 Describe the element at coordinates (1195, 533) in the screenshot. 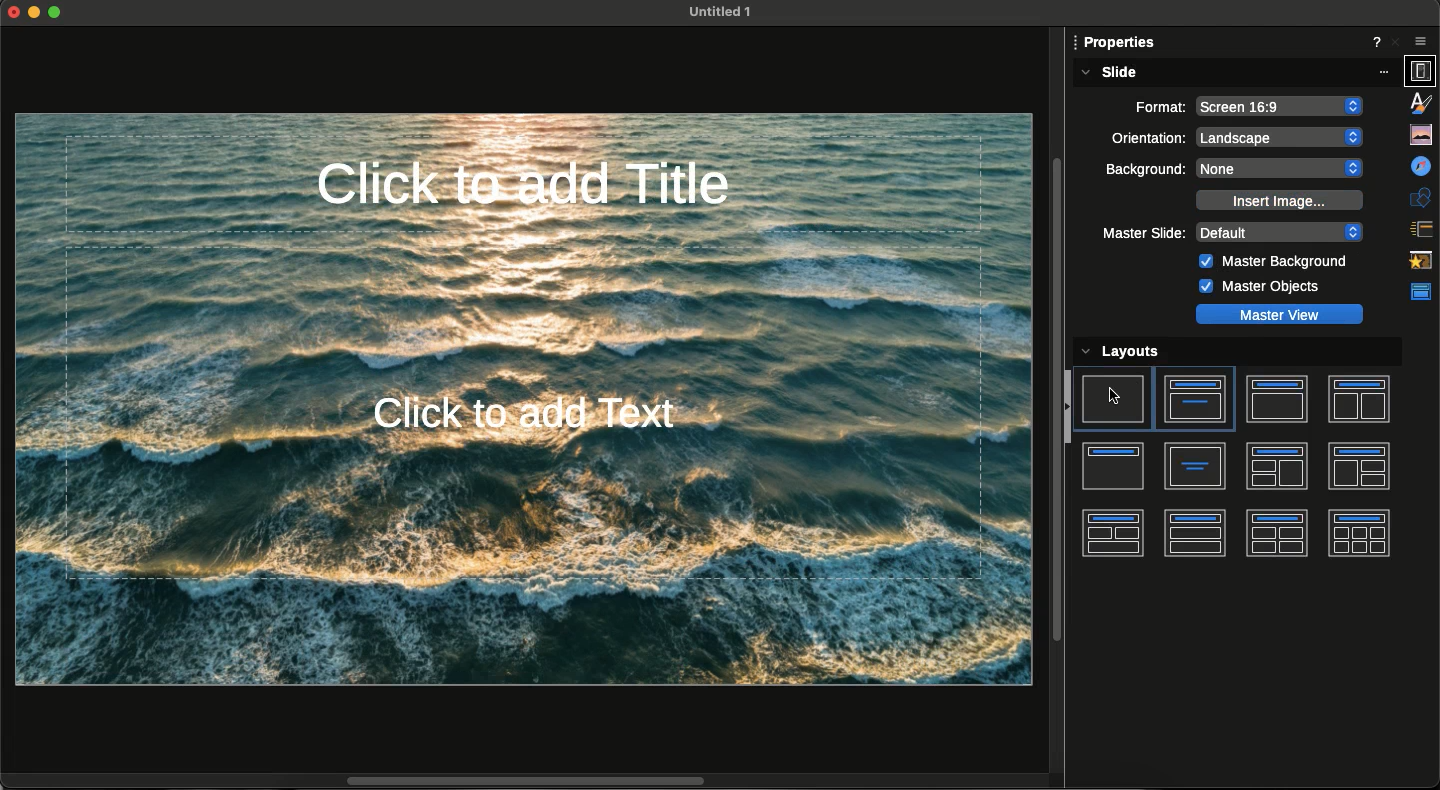

I see `Title and two boxes` at that location.